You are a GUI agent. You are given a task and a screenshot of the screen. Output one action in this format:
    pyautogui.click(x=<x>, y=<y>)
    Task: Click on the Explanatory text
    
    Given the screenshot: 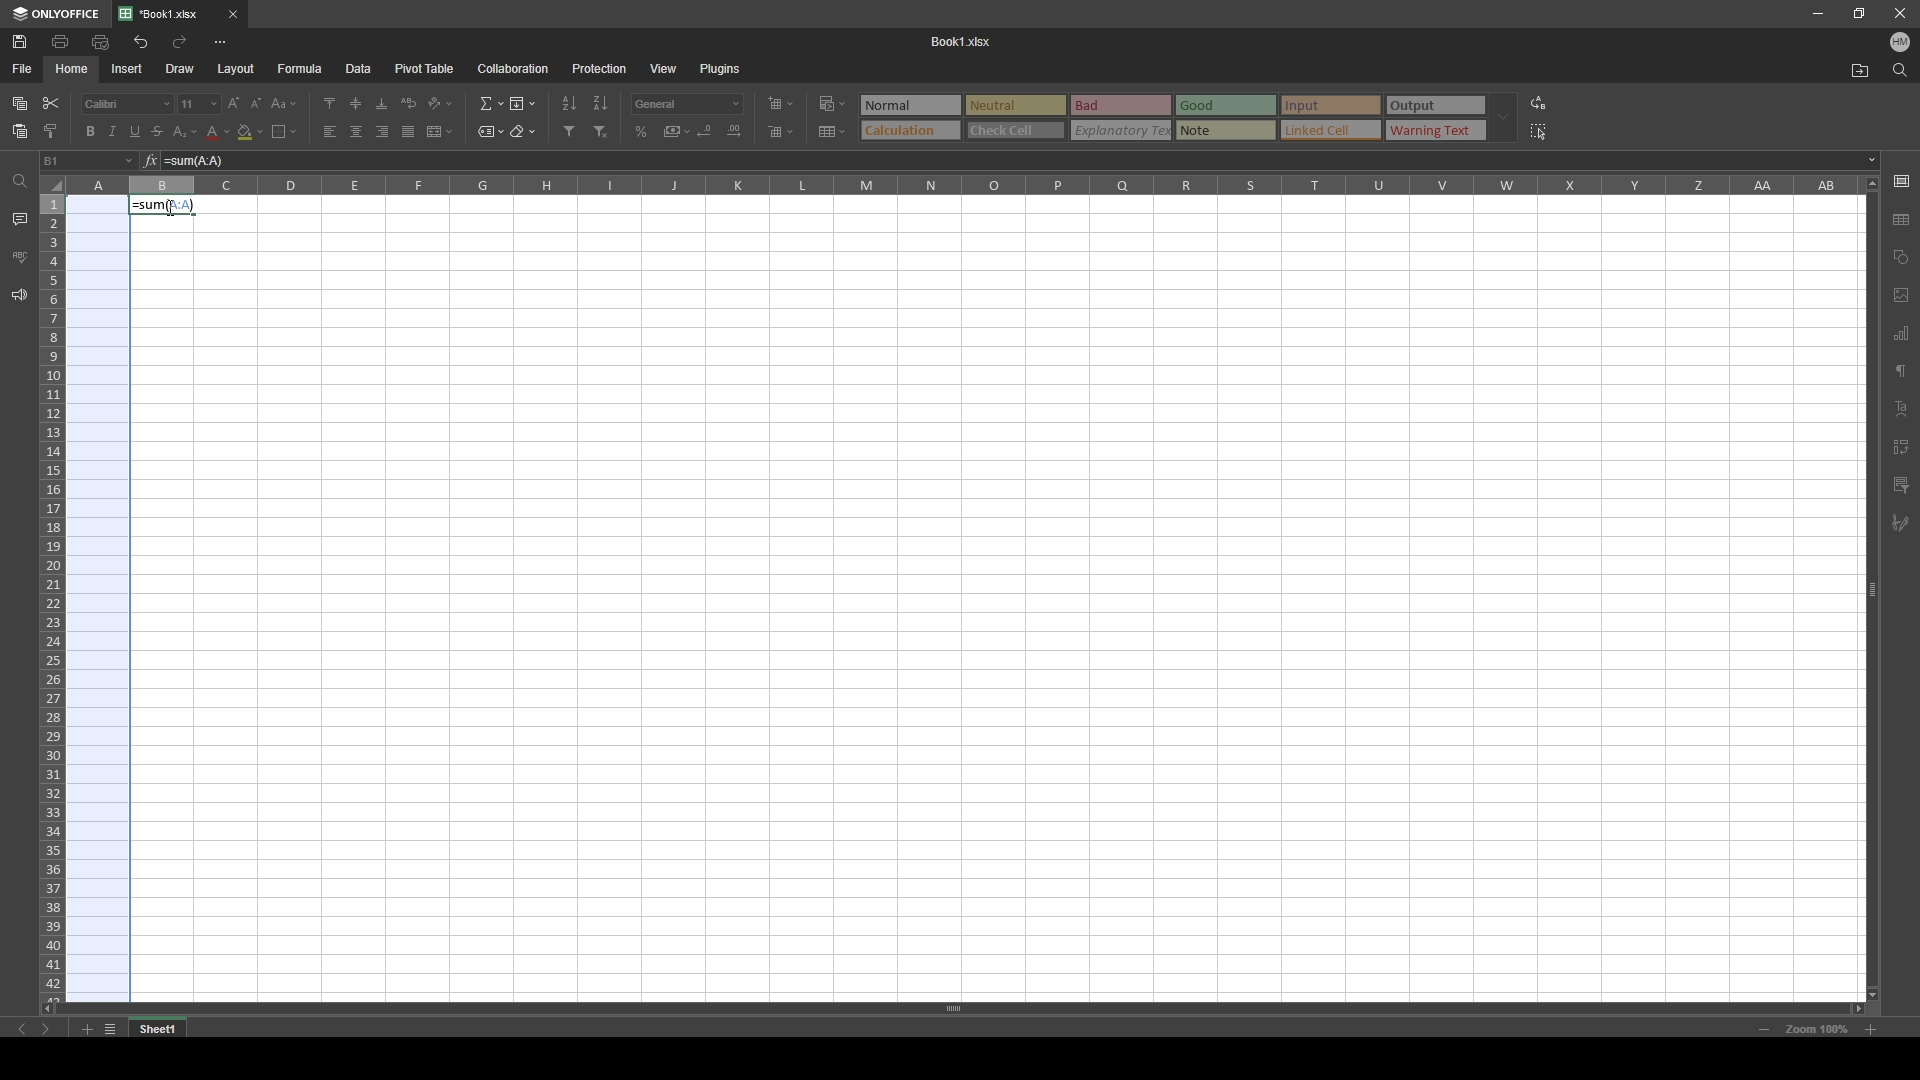 What is the action you would take?
    pyautogui.click(x=1123, y=130)
    